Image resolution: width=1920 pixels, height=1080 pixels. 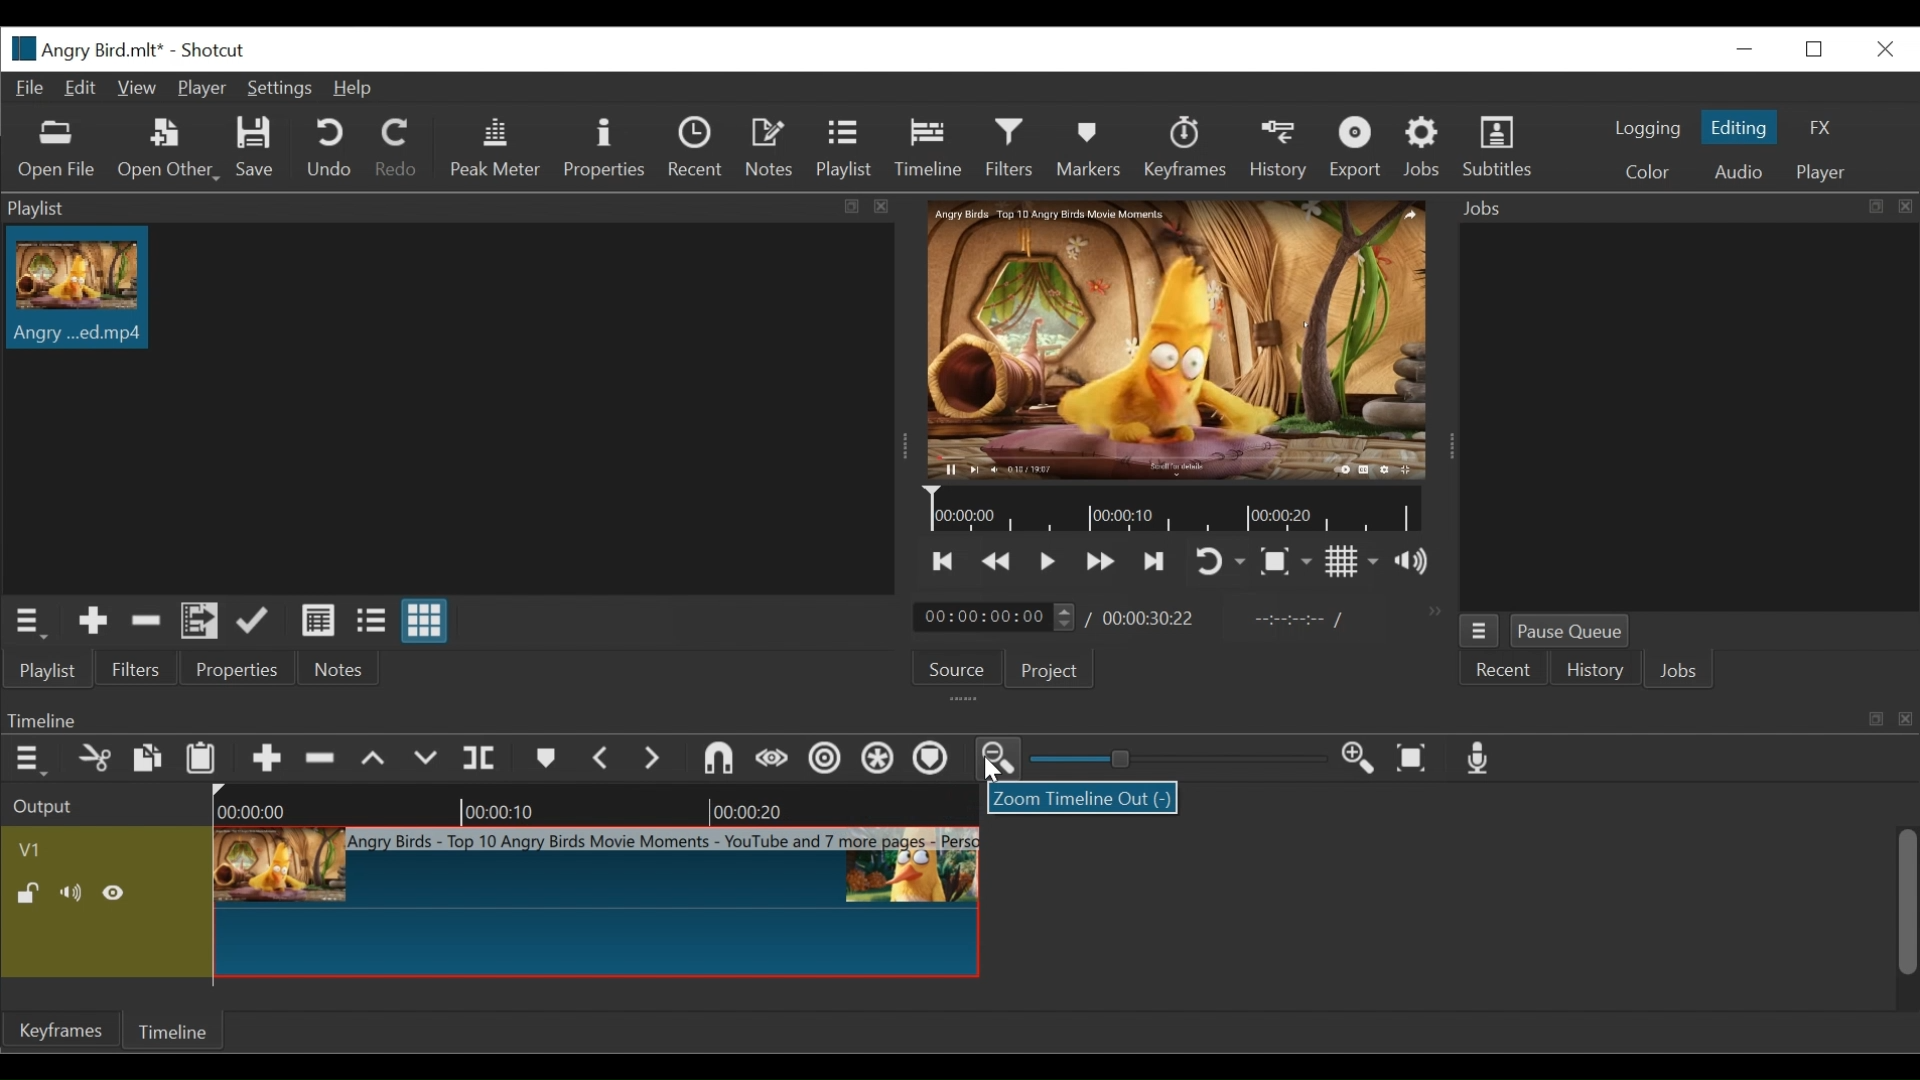 I want to click on Zoom Timeline dialogue box, so click(x=1081, y=798).